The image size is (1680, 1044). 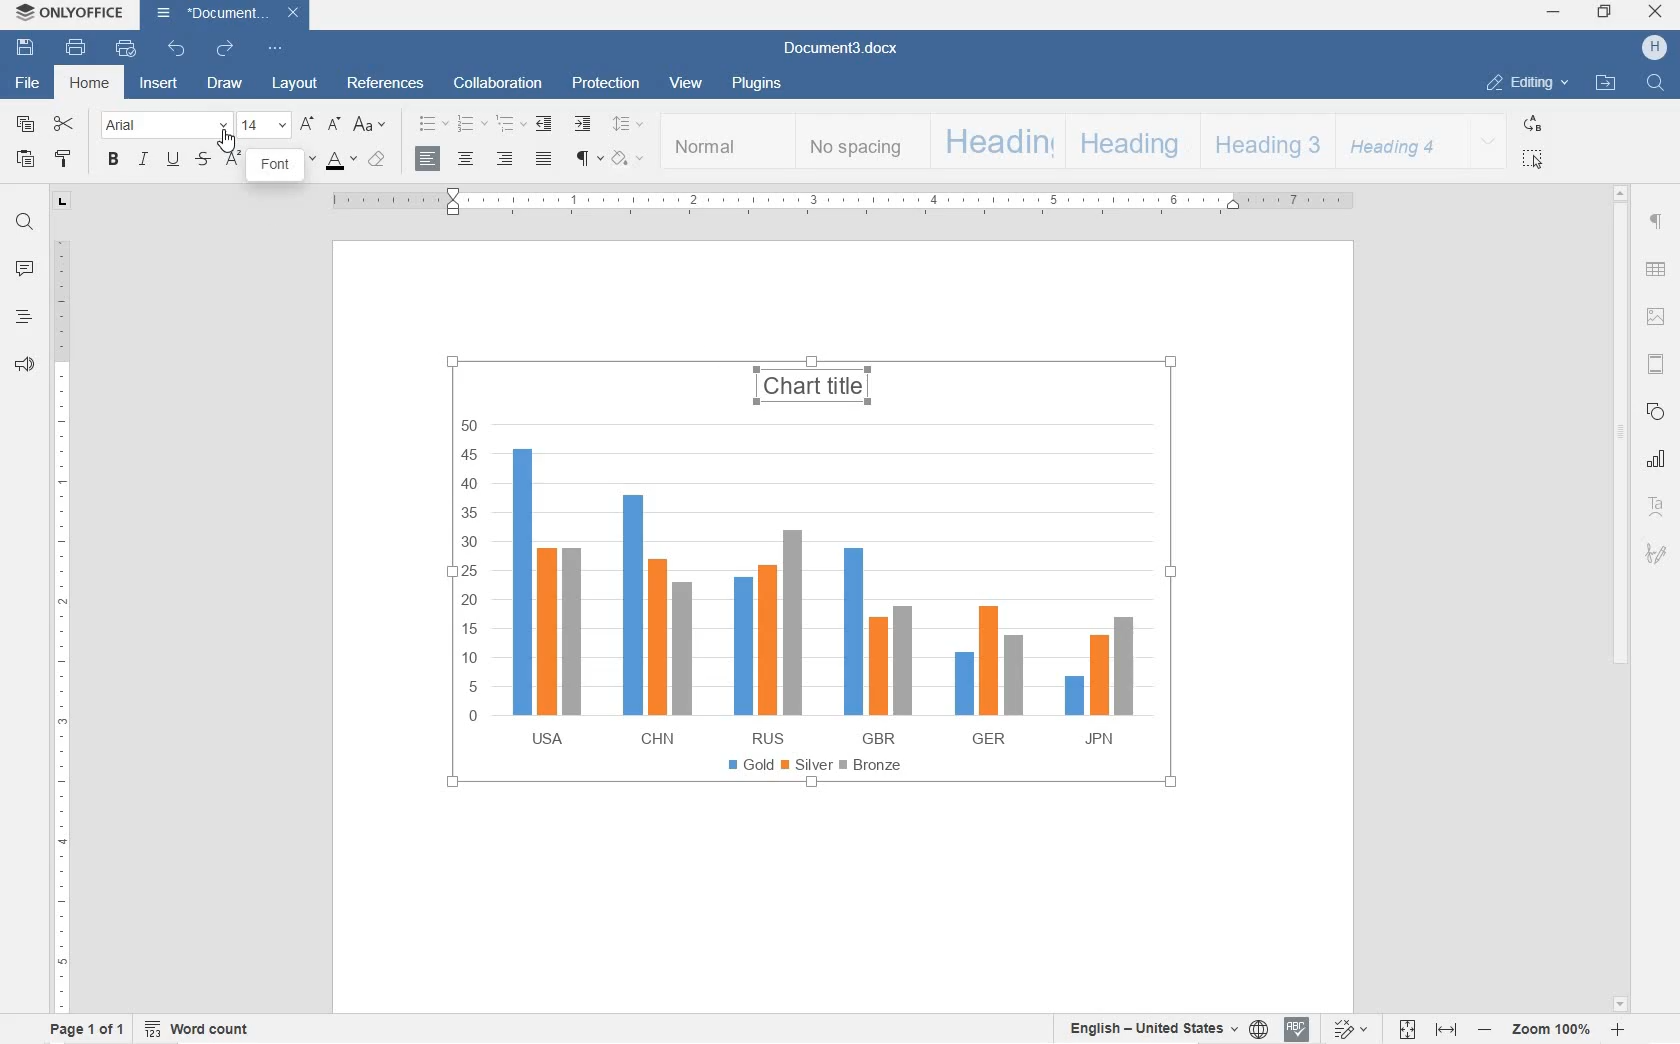 I want to click on FONT, so click(x=277, y=166).